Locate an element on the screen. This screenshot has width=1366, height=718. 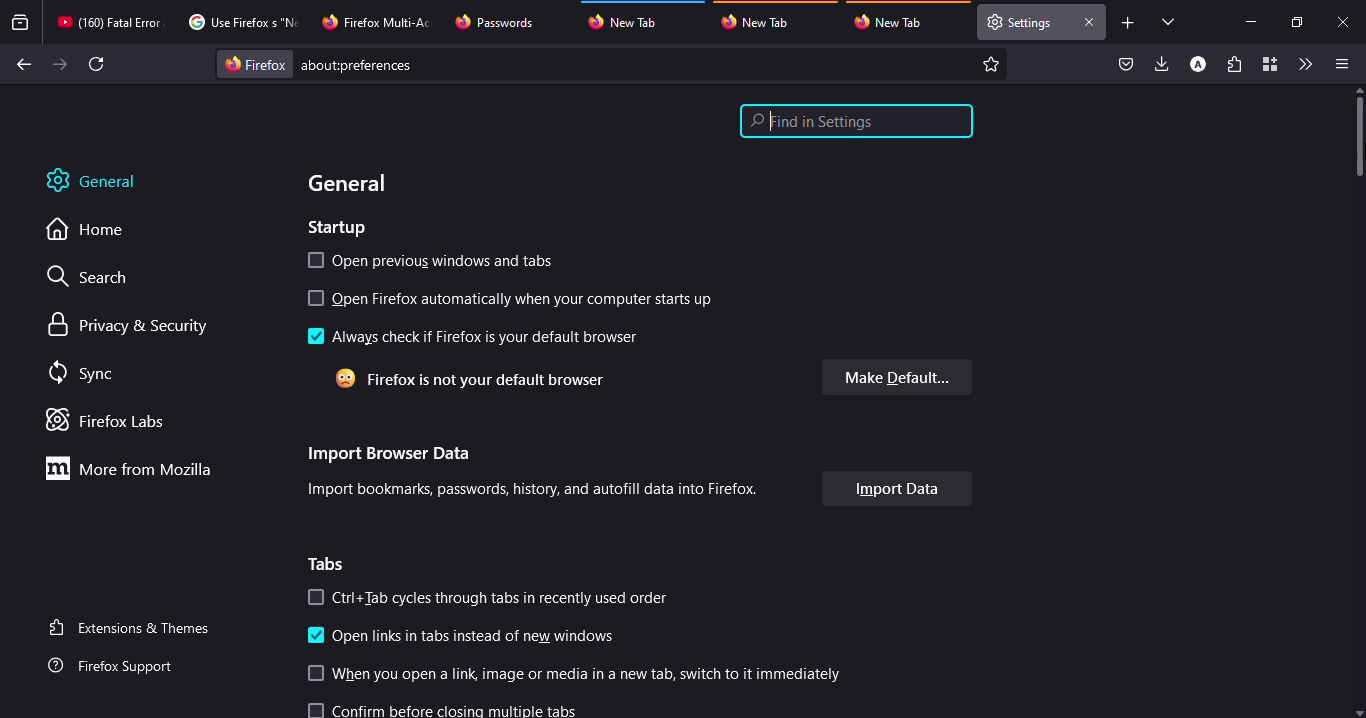
account is located at coordinates (1198, 65).